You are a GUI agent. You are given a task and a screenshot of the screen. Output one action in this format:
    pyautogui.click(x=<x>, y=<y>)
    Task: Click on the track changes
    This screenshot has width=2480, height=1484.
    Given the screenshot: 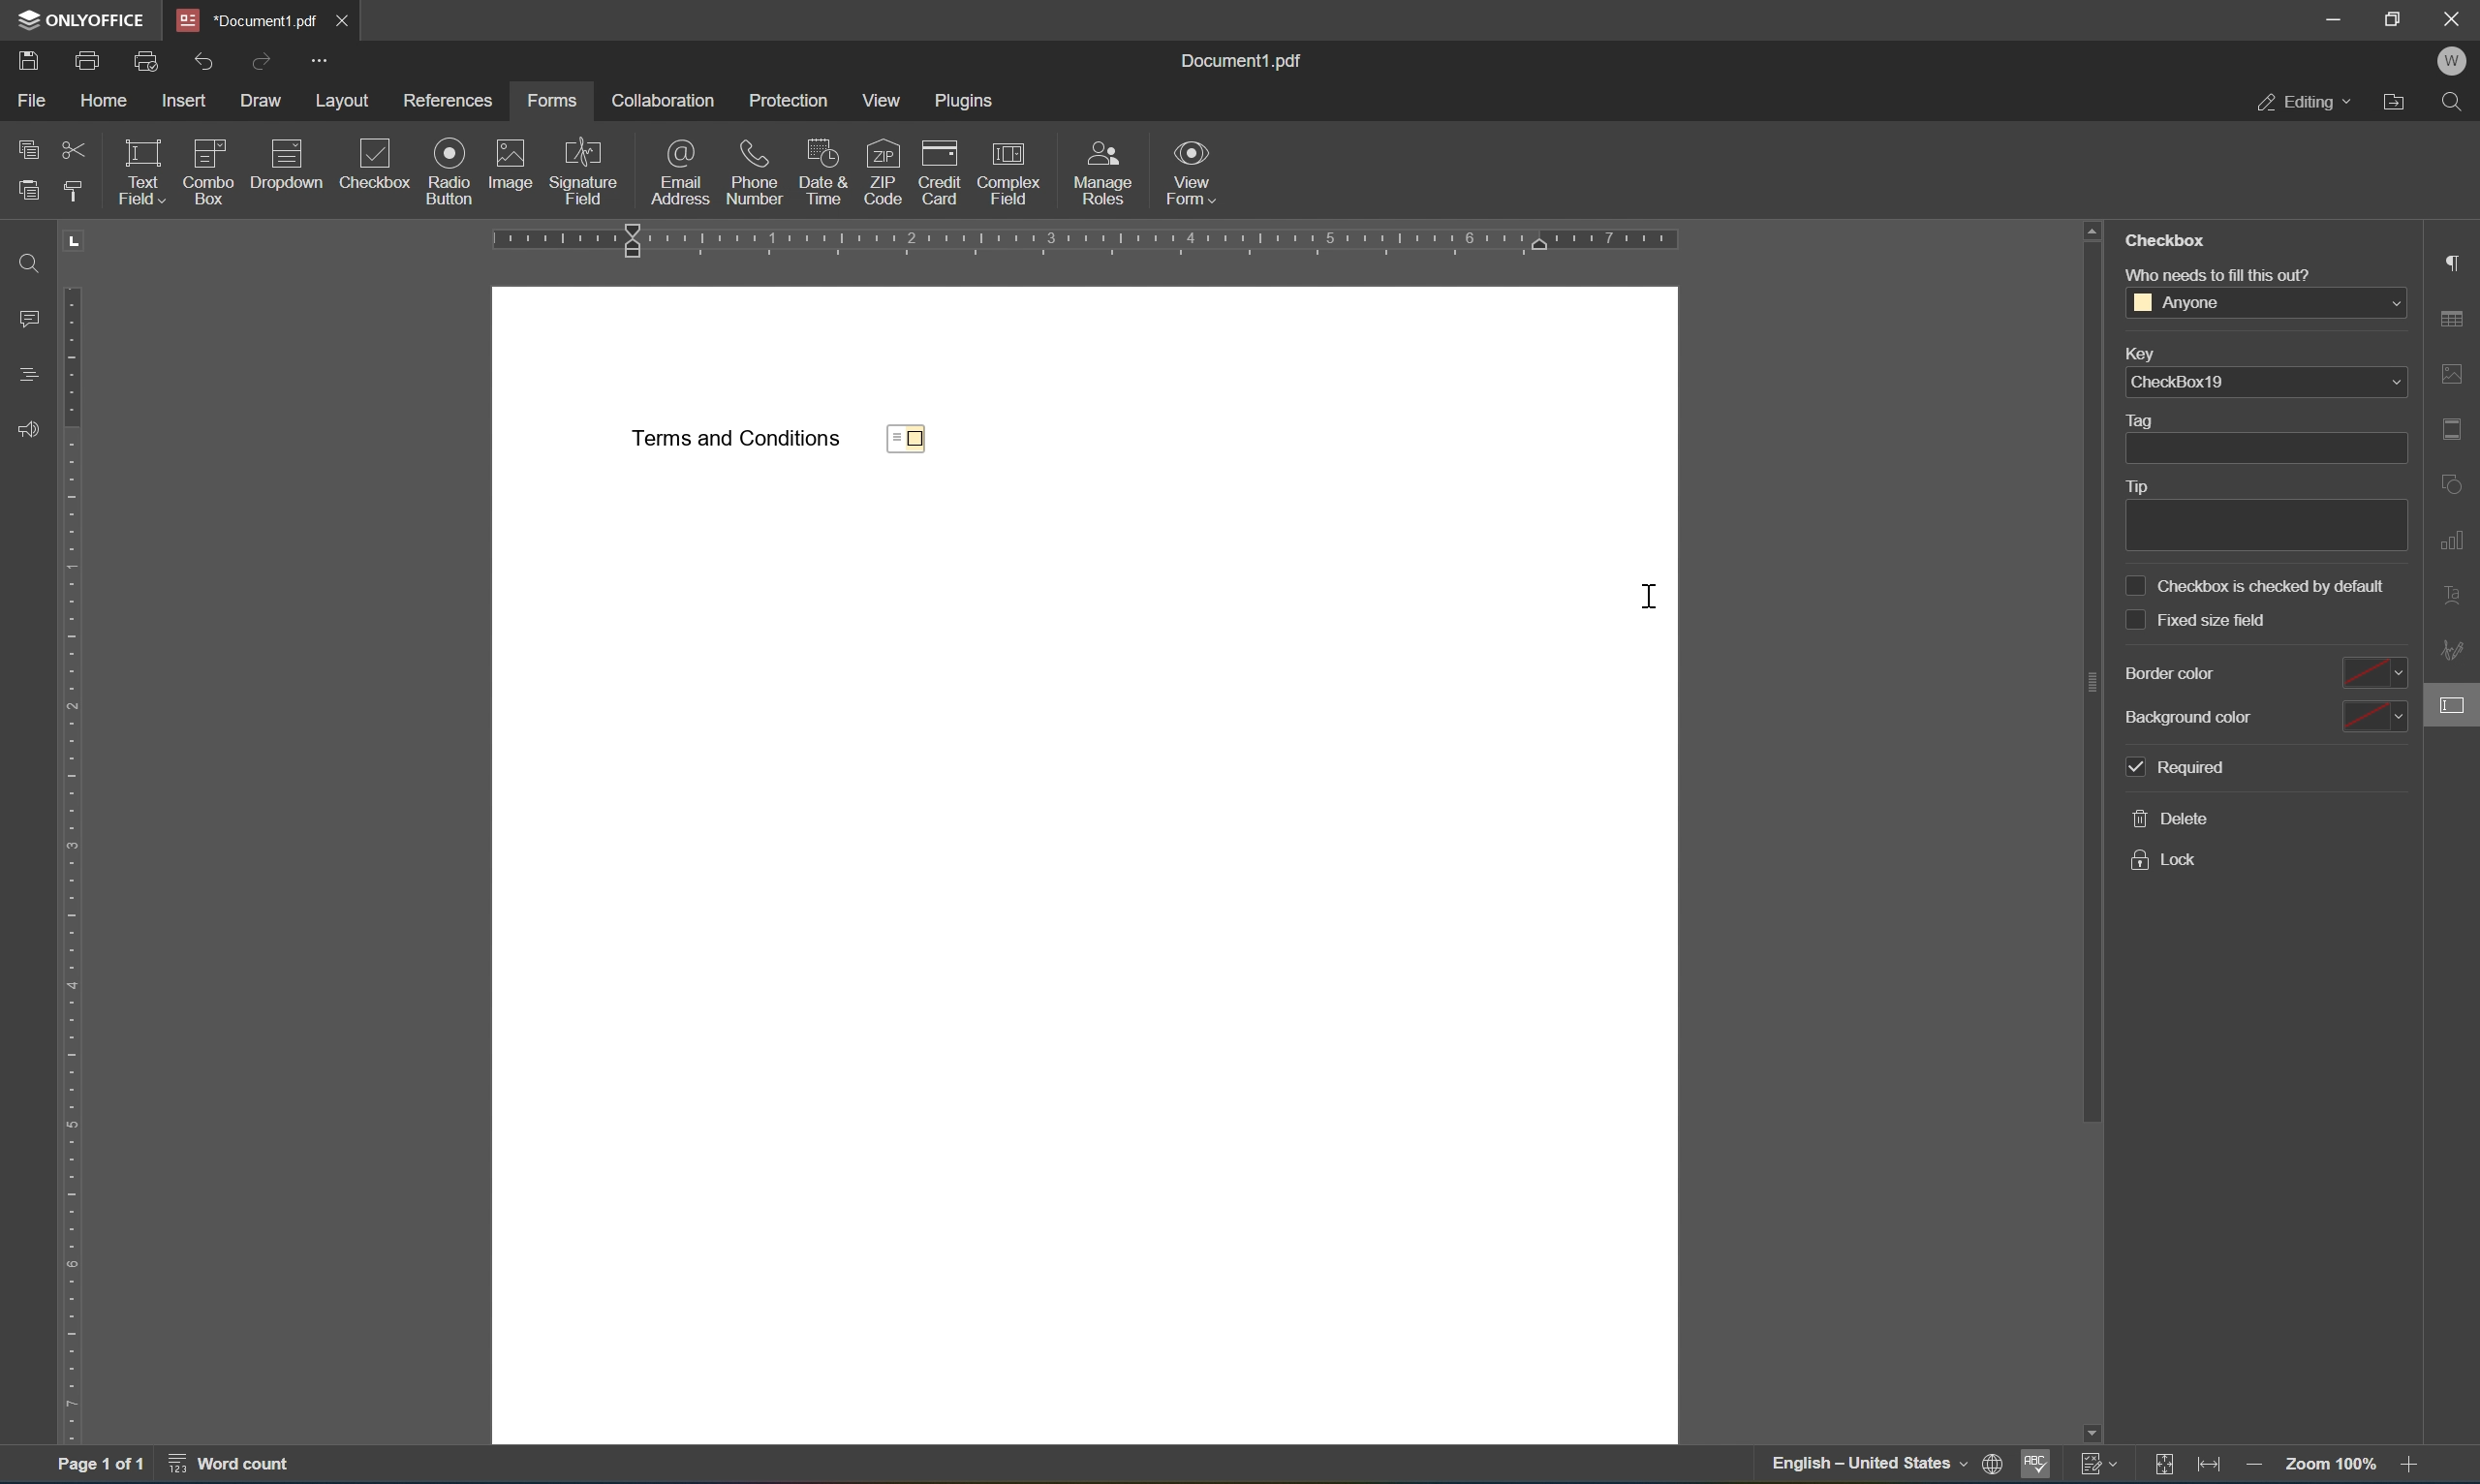 What is the action you would take?
    pyautogui.click(x=2100, y=1466)
    